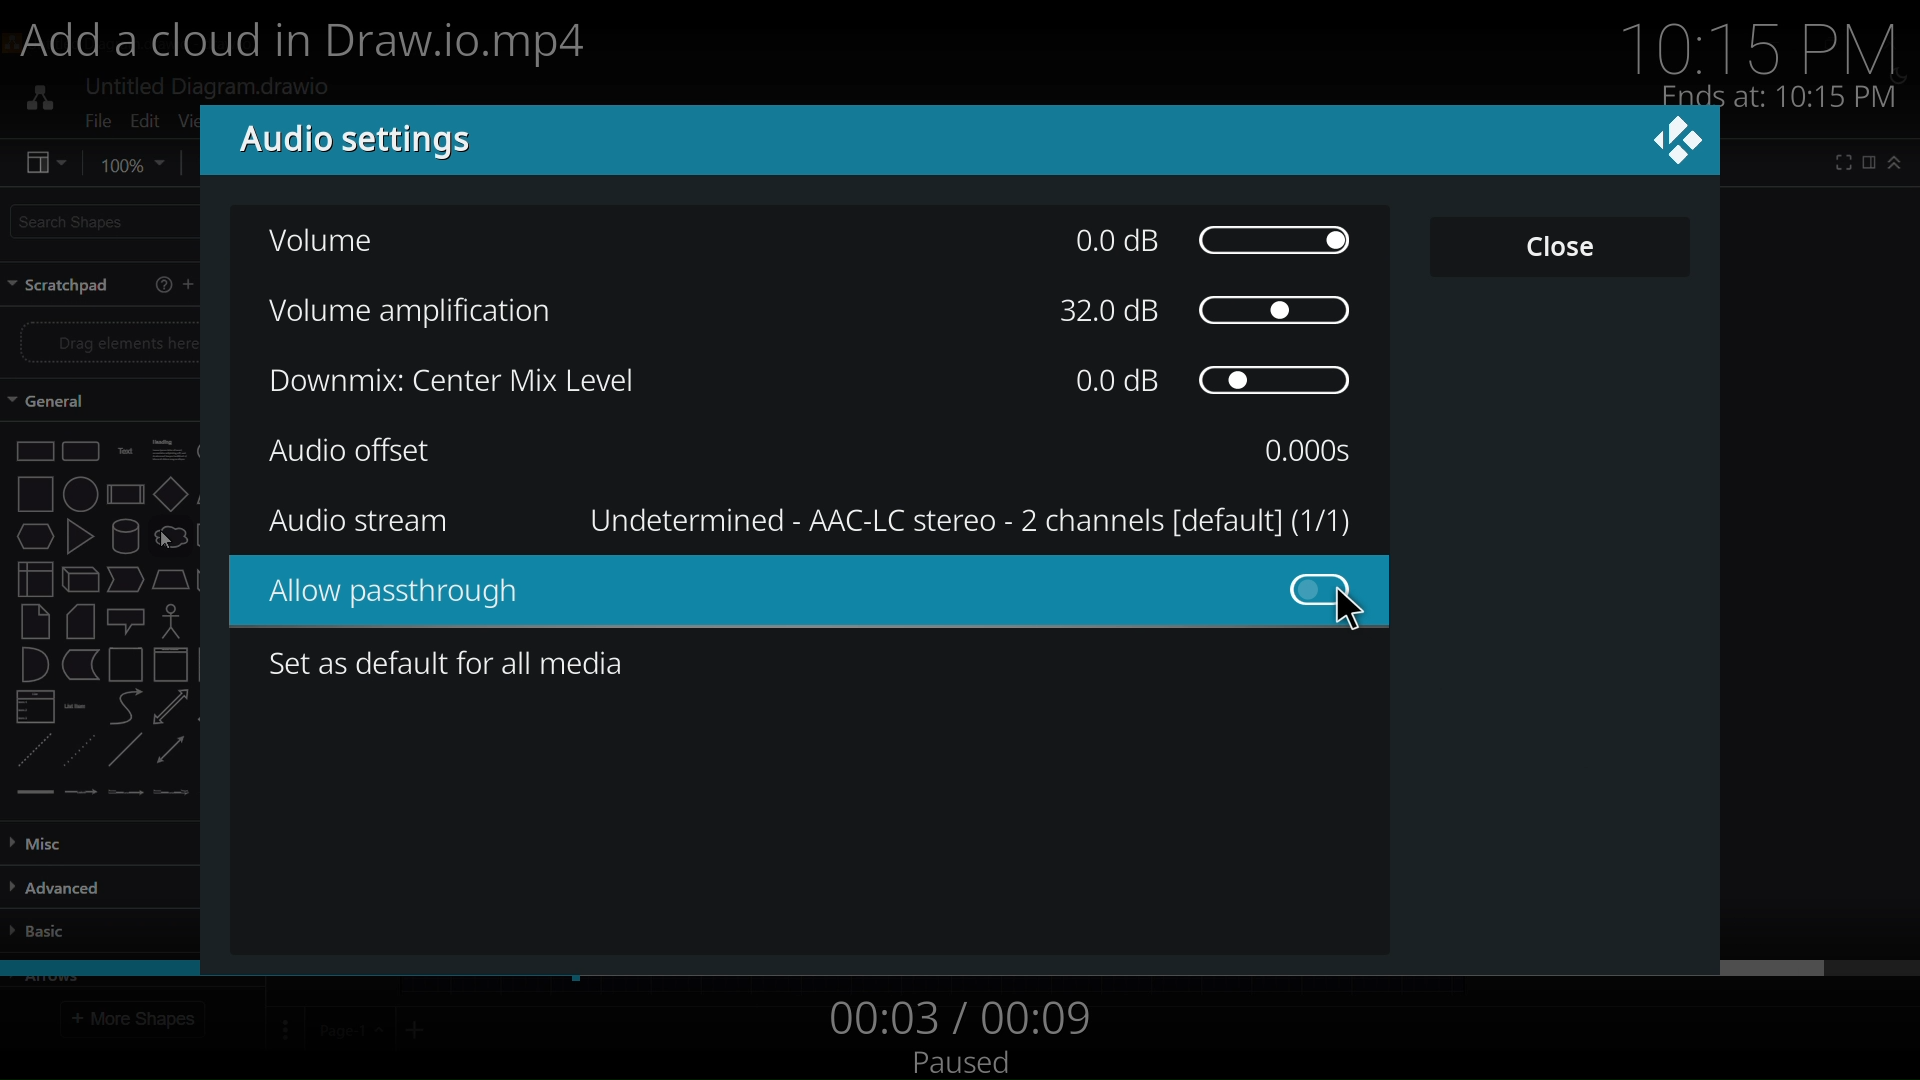  Describe the element at coordinates (372, 524) in the screenshot. I see `audio stream` at that location.